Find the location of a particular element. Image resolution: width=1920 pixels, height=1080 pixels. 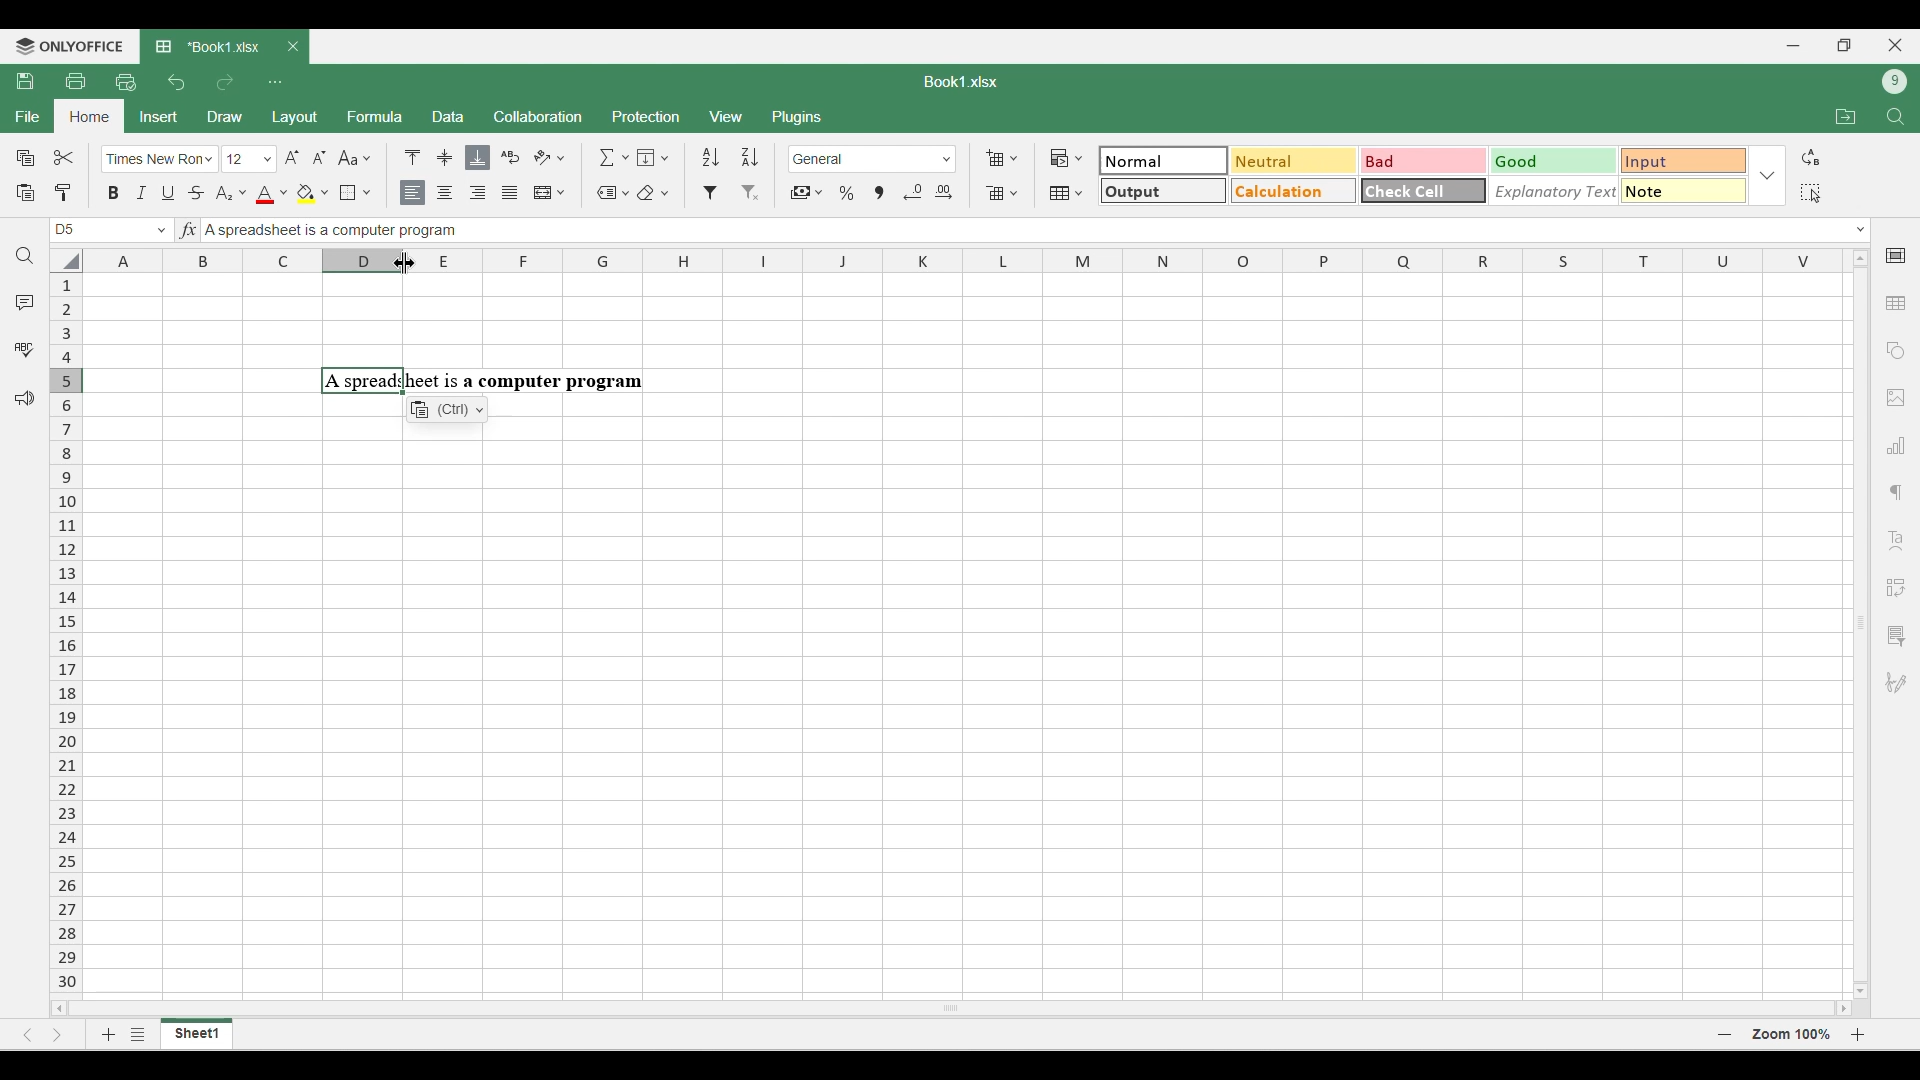

Save is located at coordinates (24, 80).